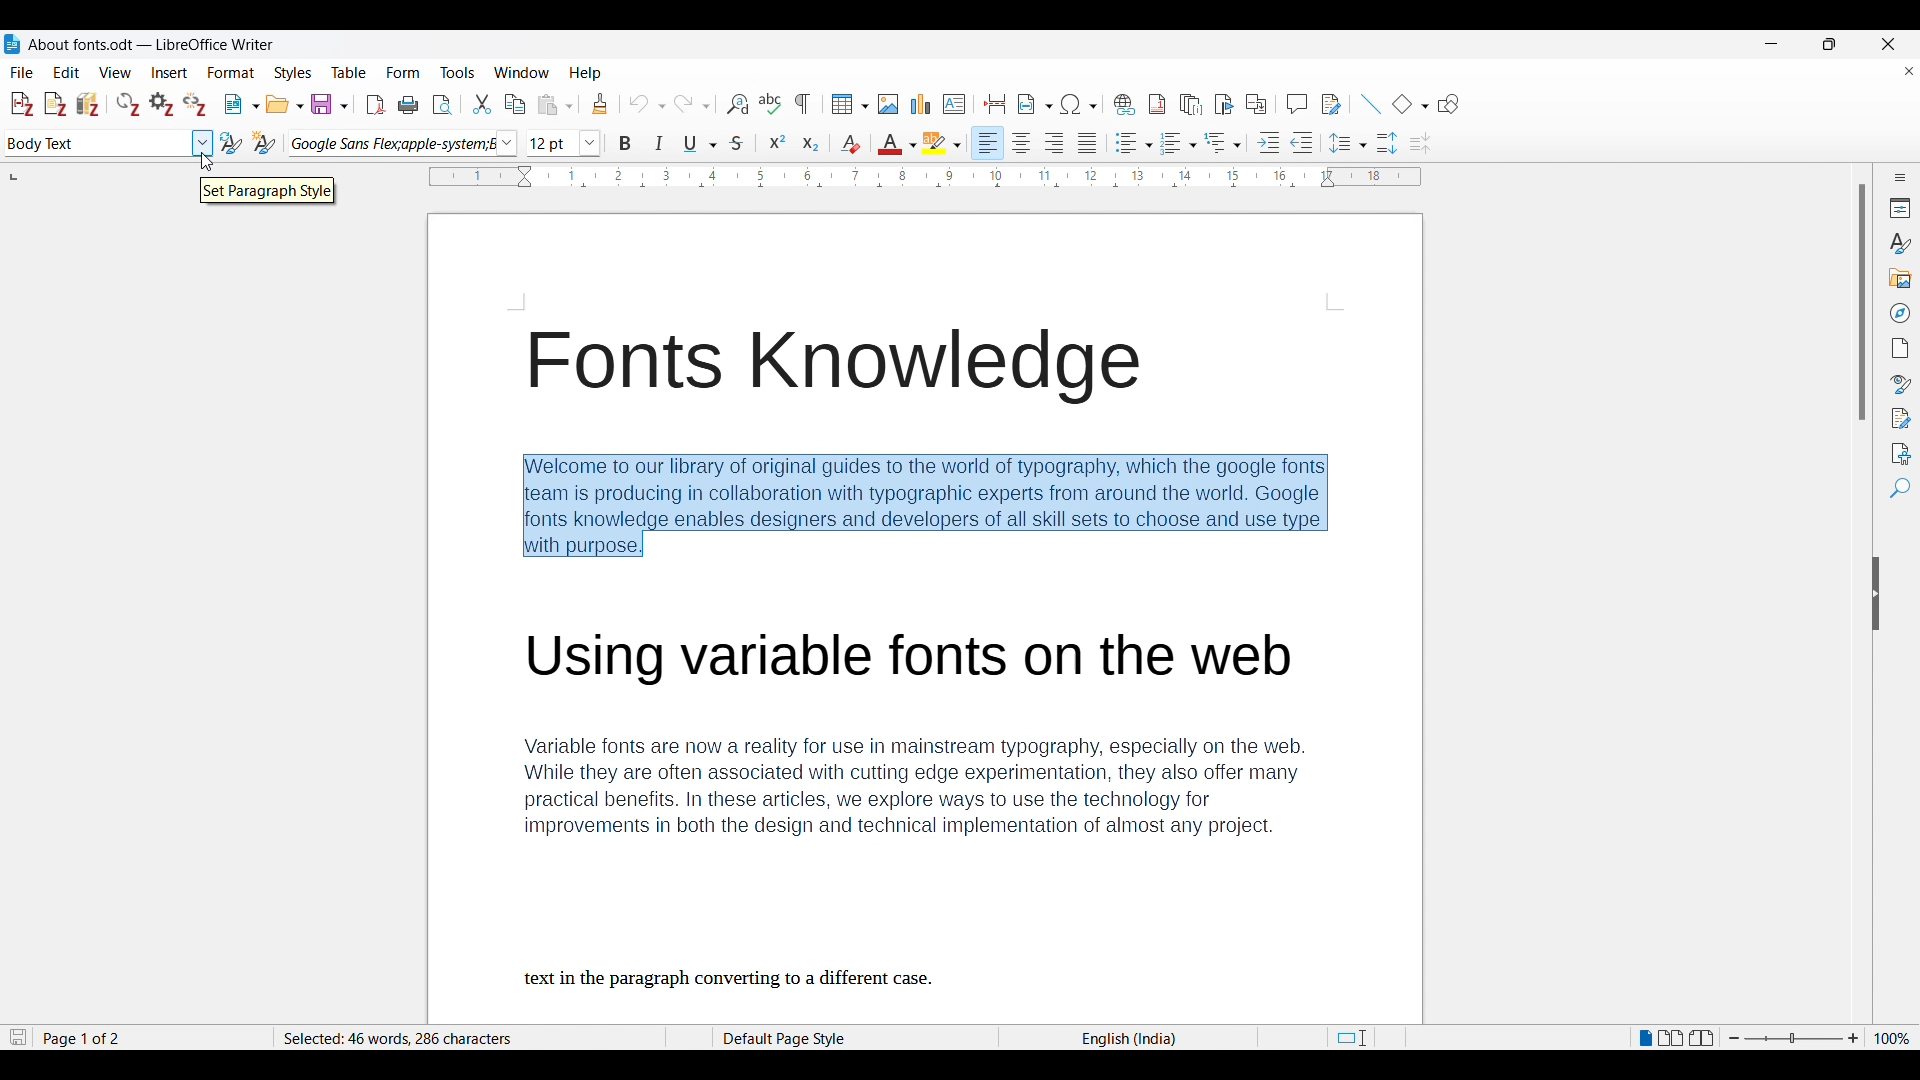  Describe the element at coordinates (1125, 104) in the screenshot. I see `Insert hyperlink` at that location.